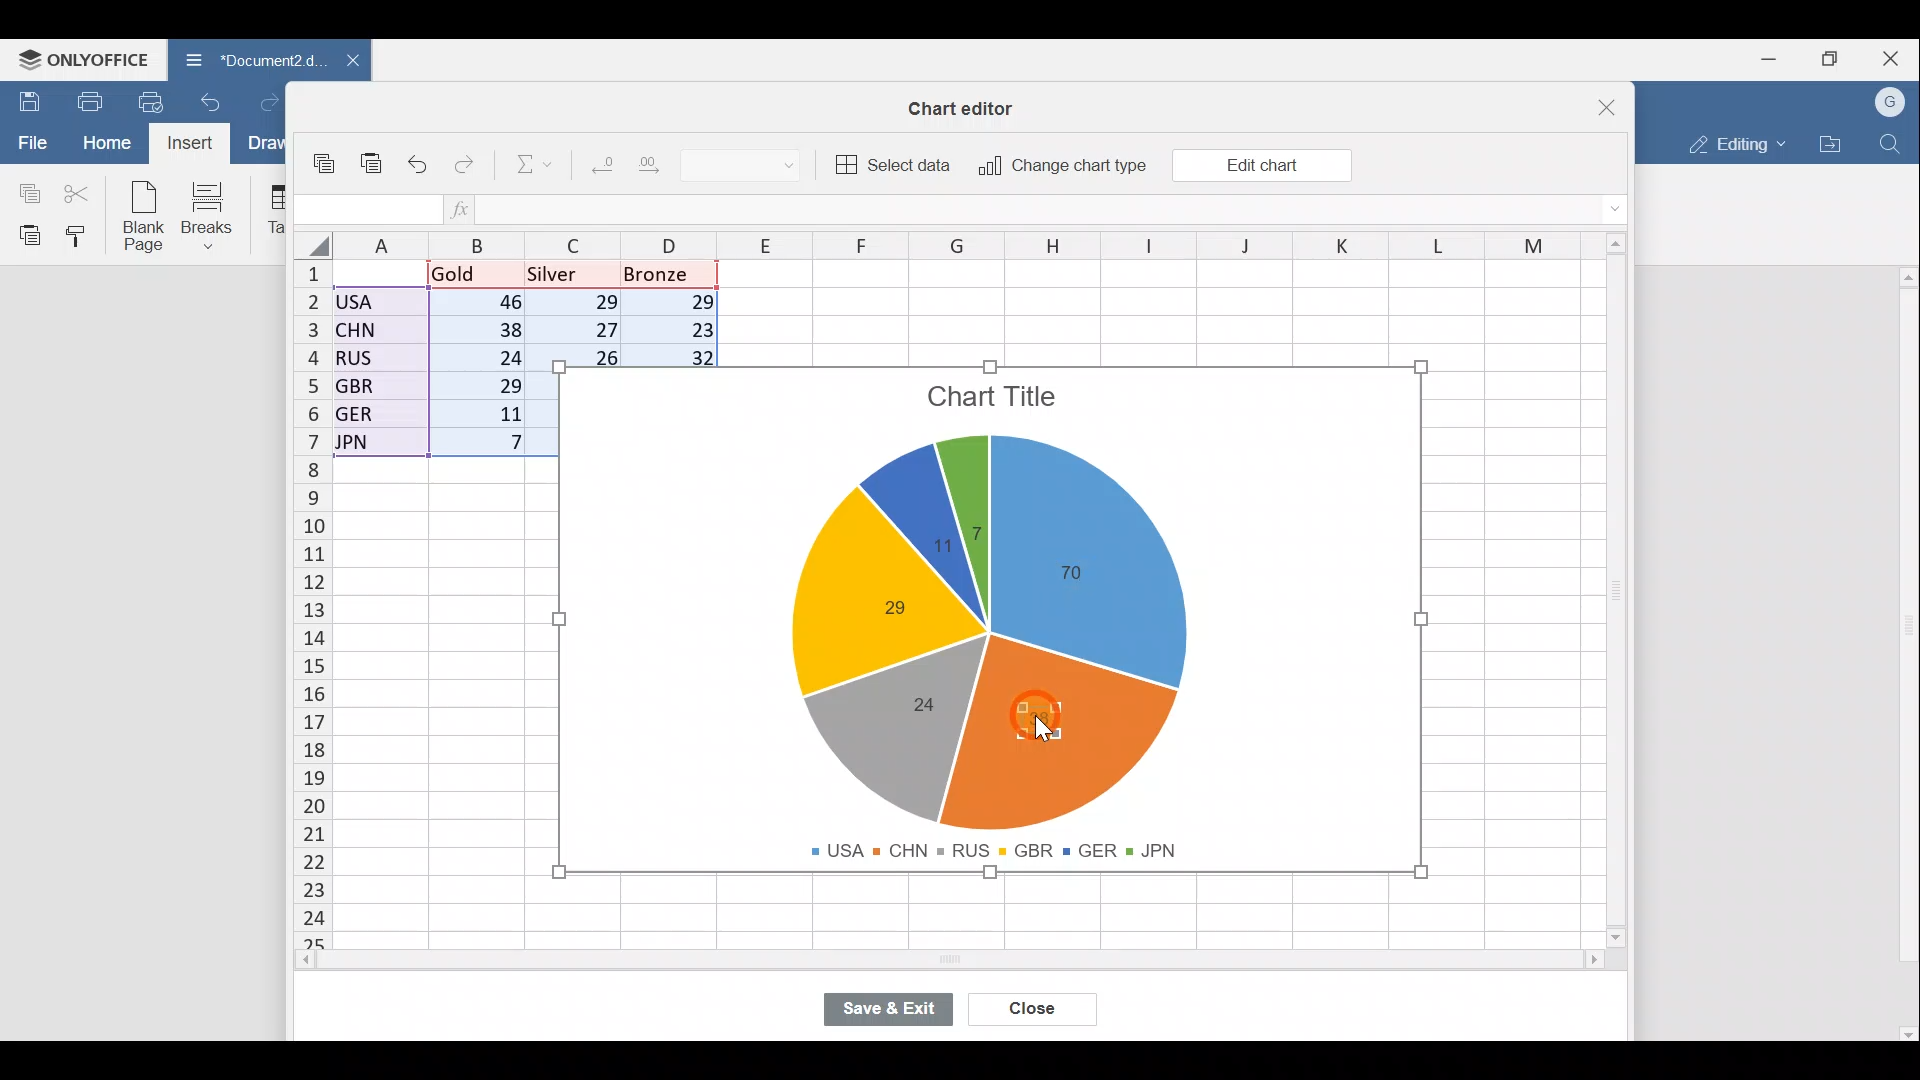  I want to click on Copy, so click(329, 166).